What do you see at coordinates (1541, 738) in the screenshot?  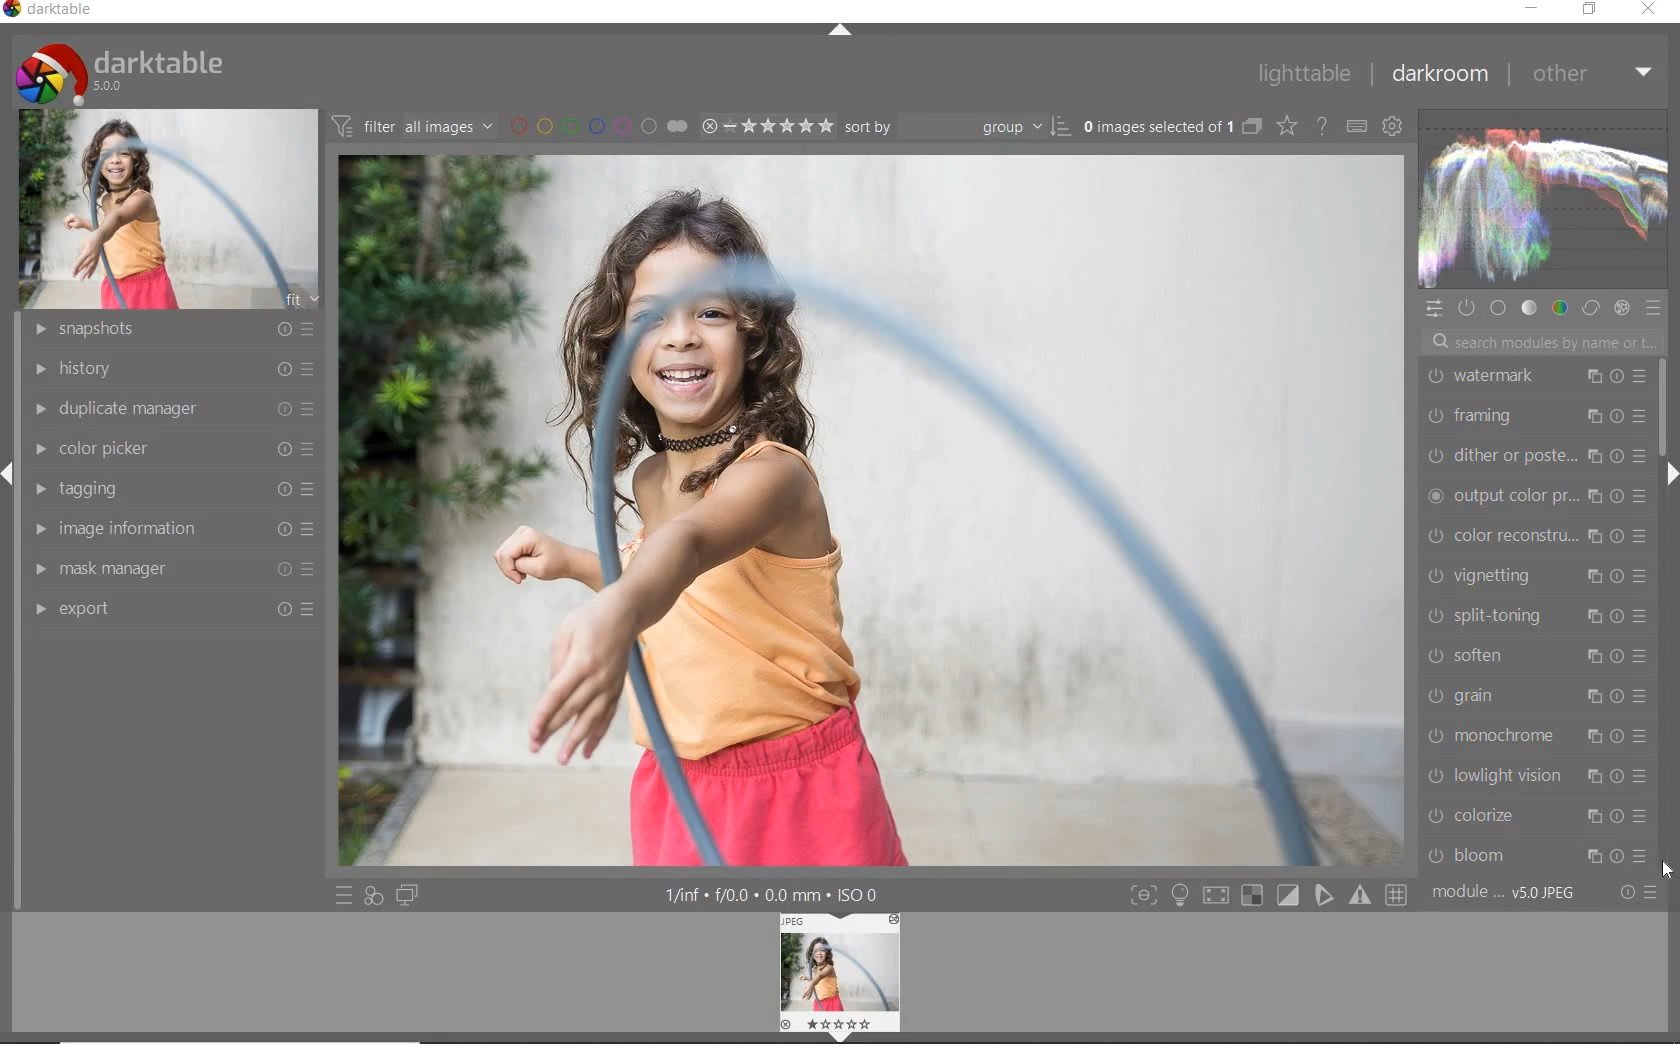 I see `monochrome` at bounding box center [1541, 738].